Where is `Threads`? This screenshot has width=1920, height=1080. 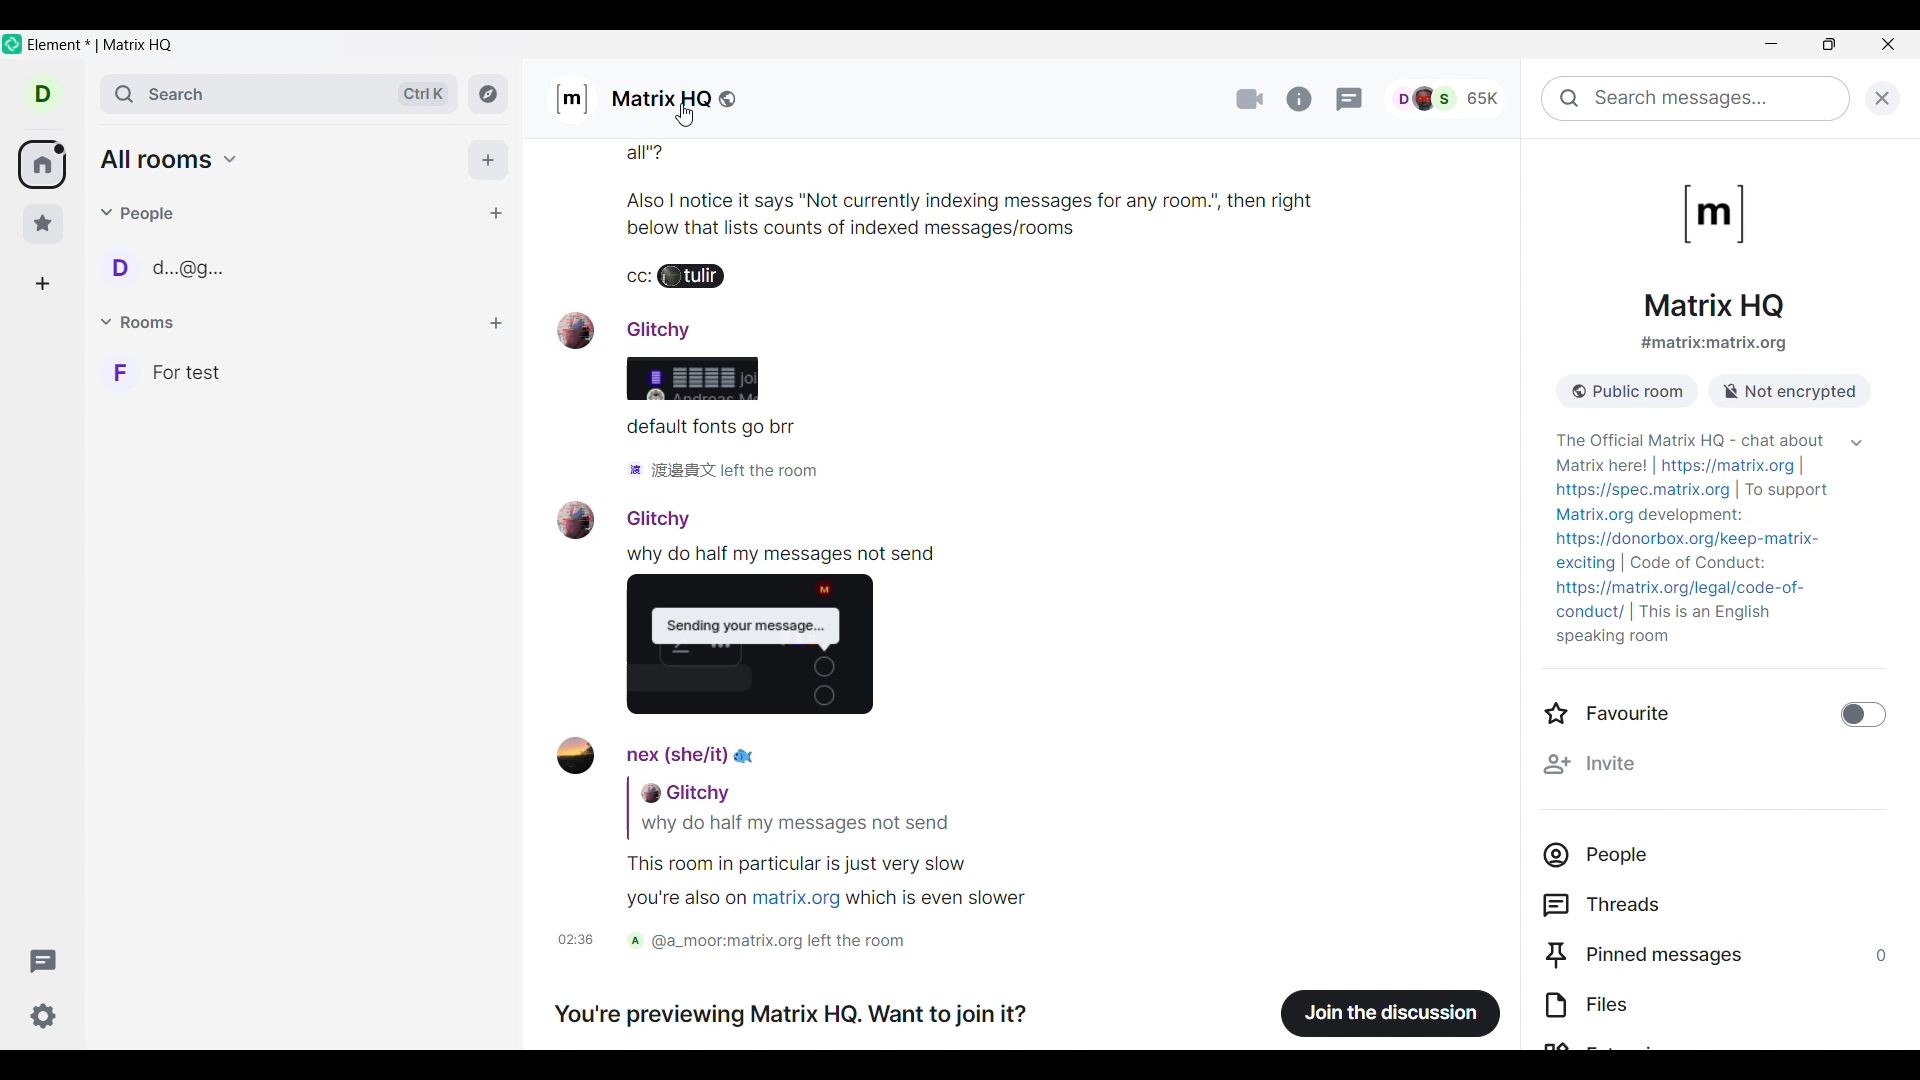 Threads is located at coordinates (1722, 905).